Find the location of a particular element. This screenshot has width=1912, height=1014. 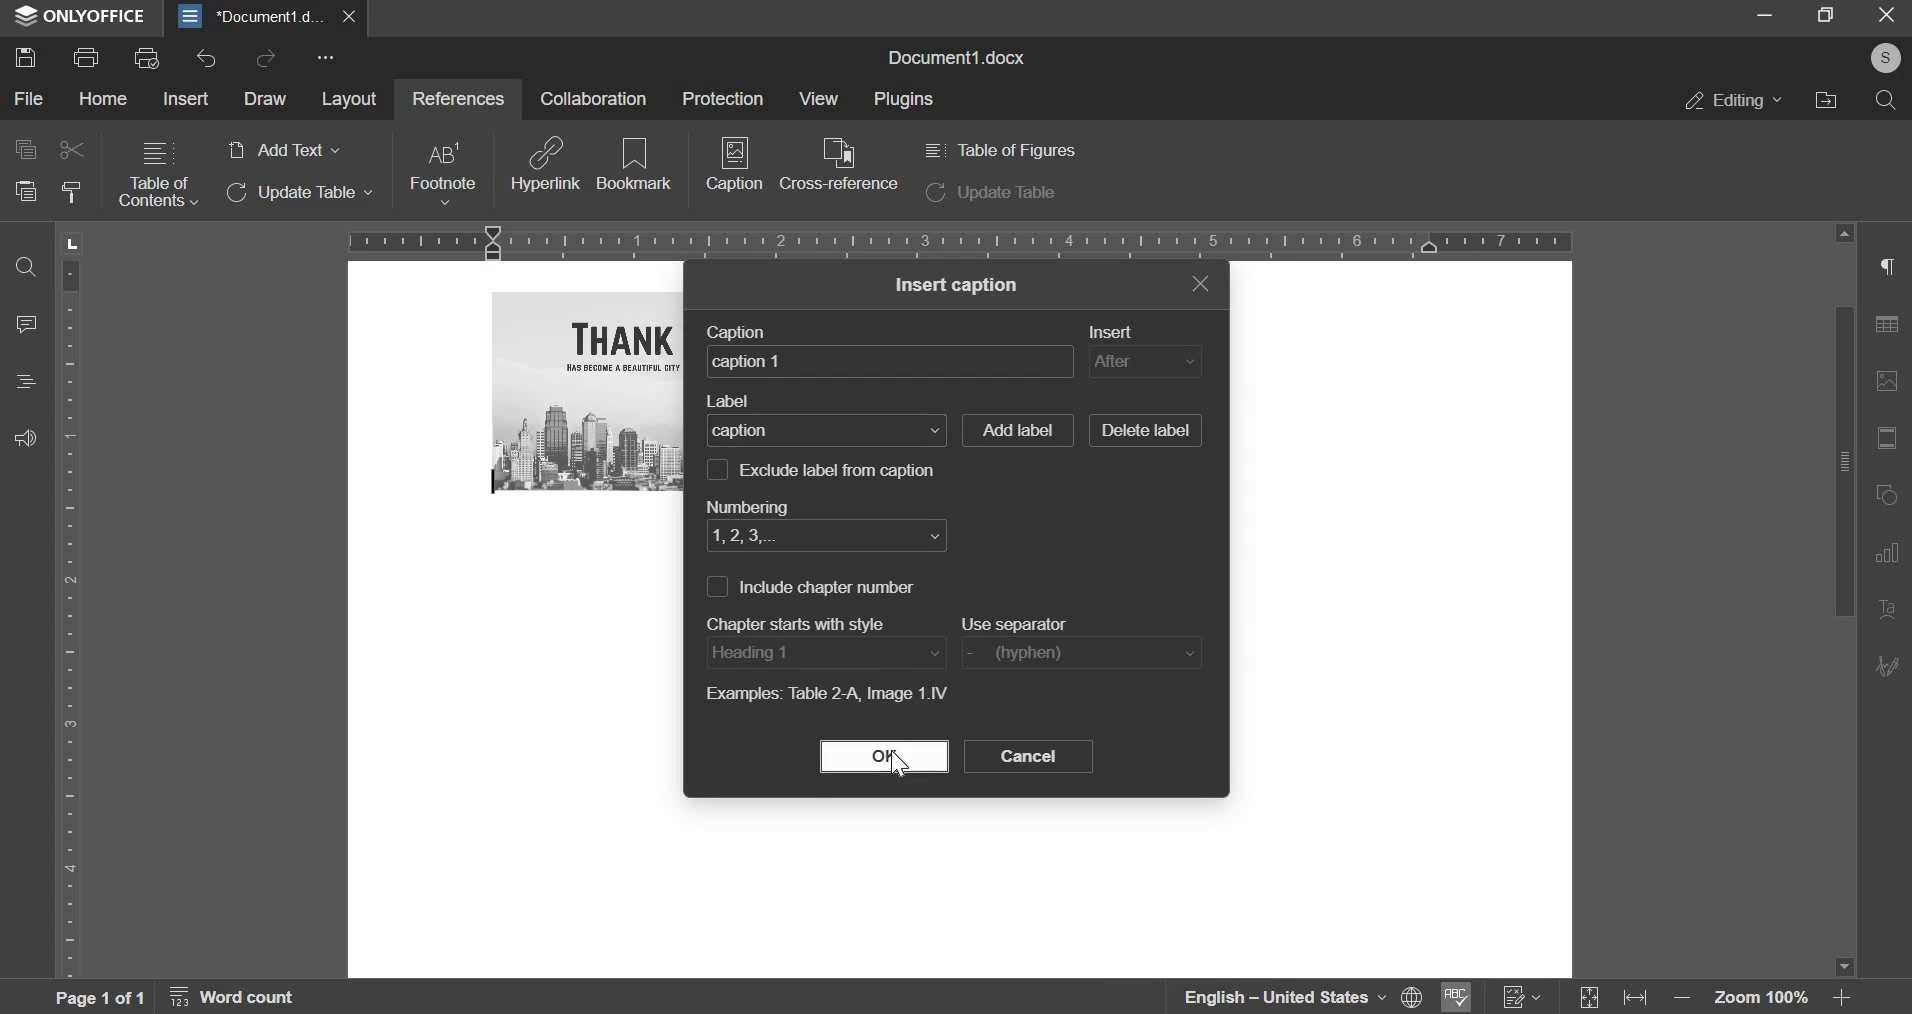

print preview is located at coordinates (147, 57).